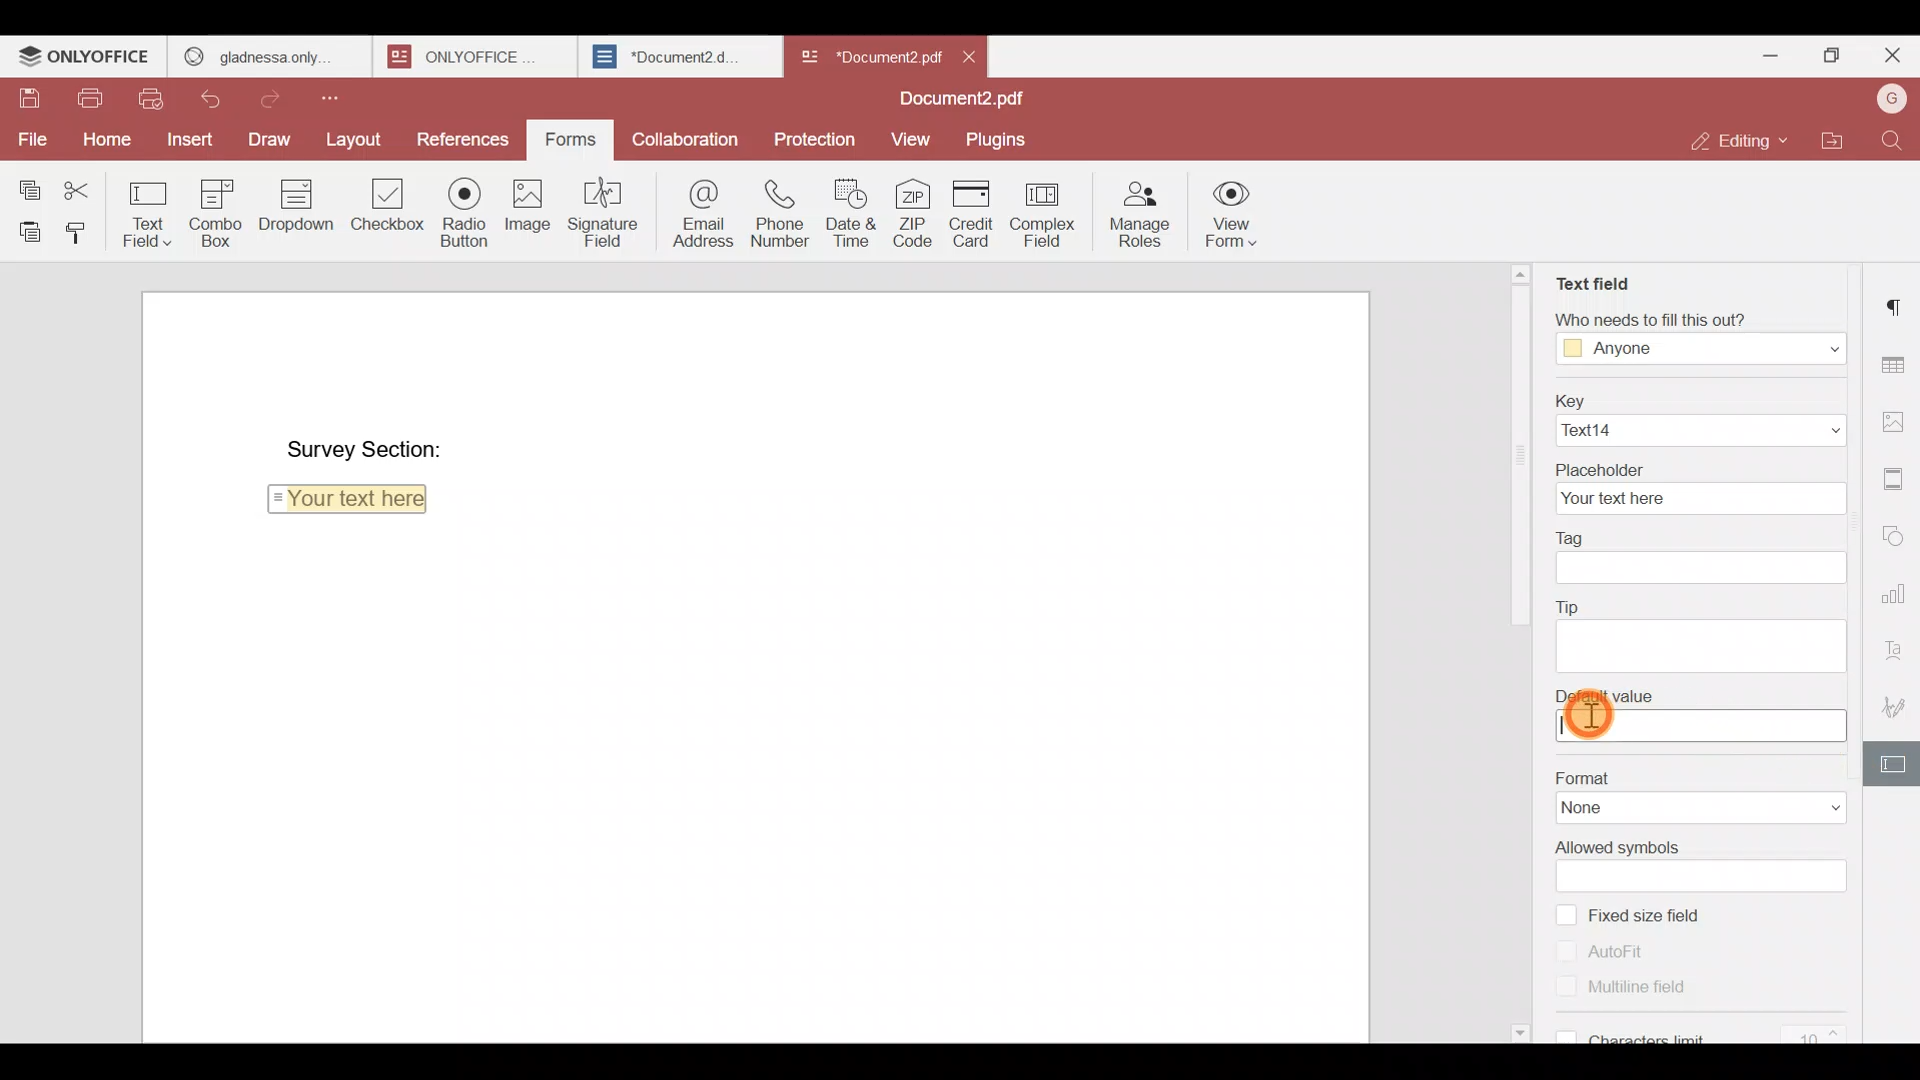 This screenshot has height=1080, width=1920. I want to click on Quick print, so click(158, 99).